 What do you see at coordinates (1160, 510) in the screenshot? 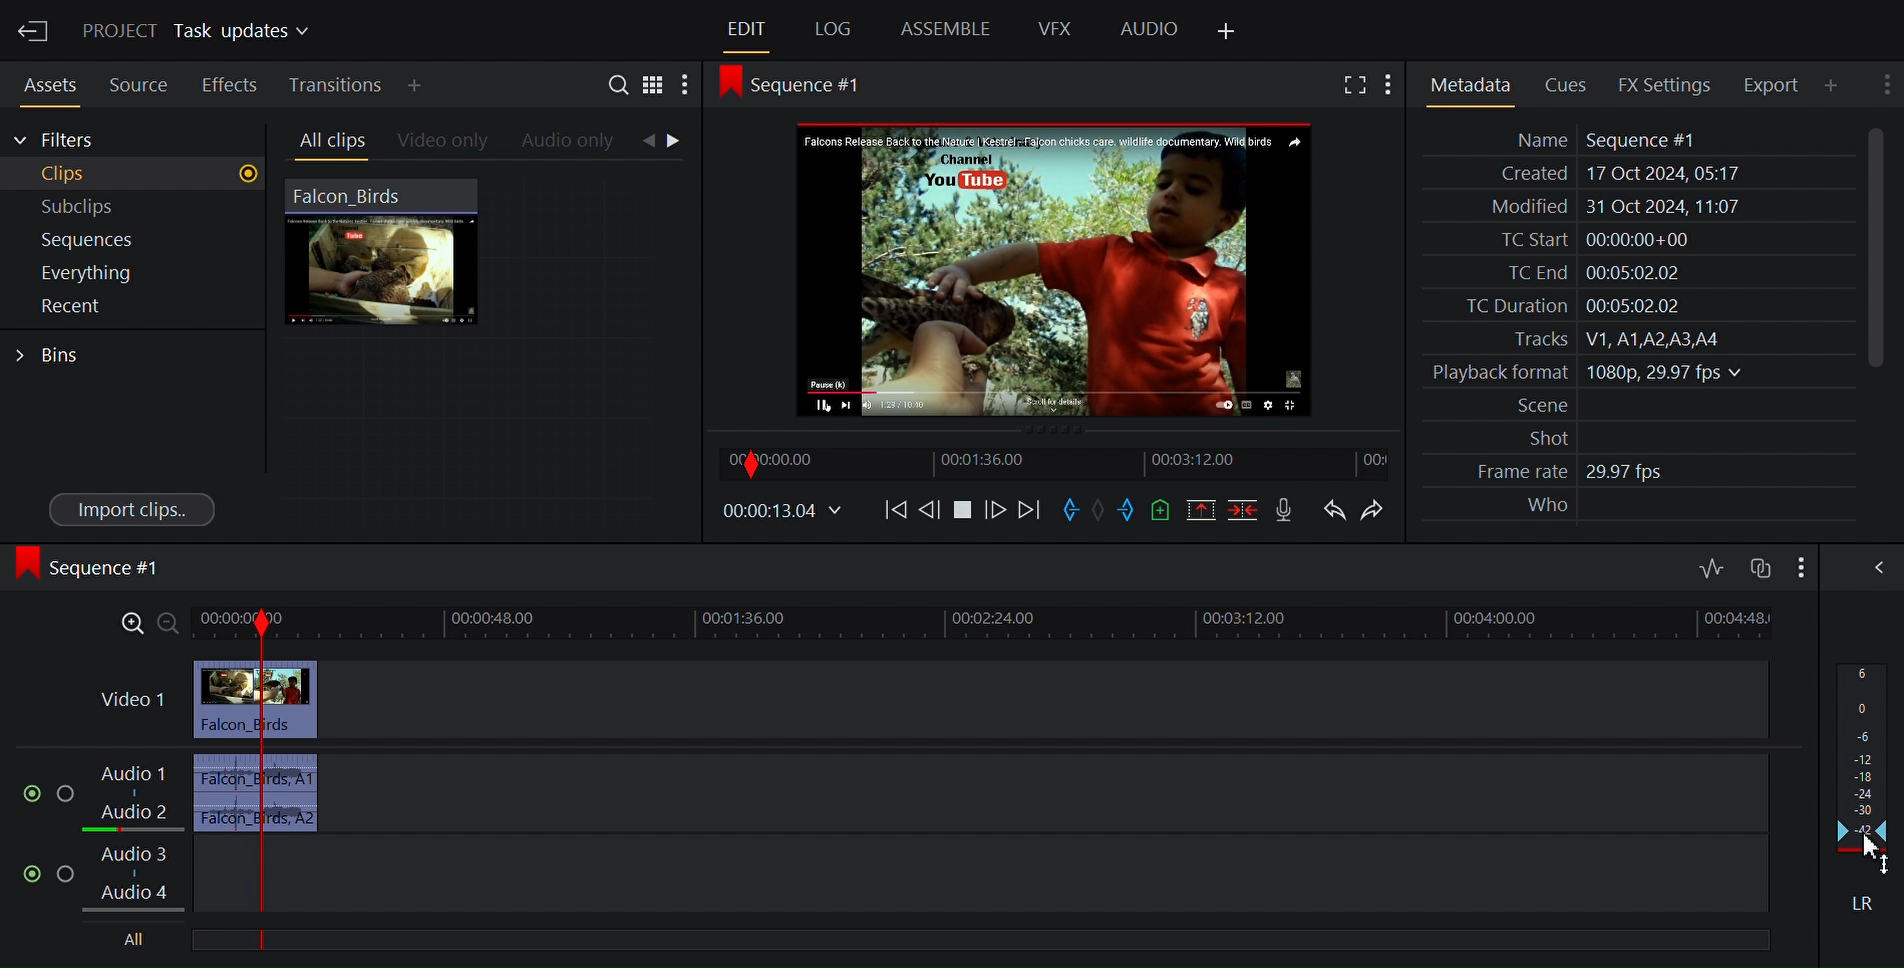
I see `Add cue` at bounding box center [1160, 510].